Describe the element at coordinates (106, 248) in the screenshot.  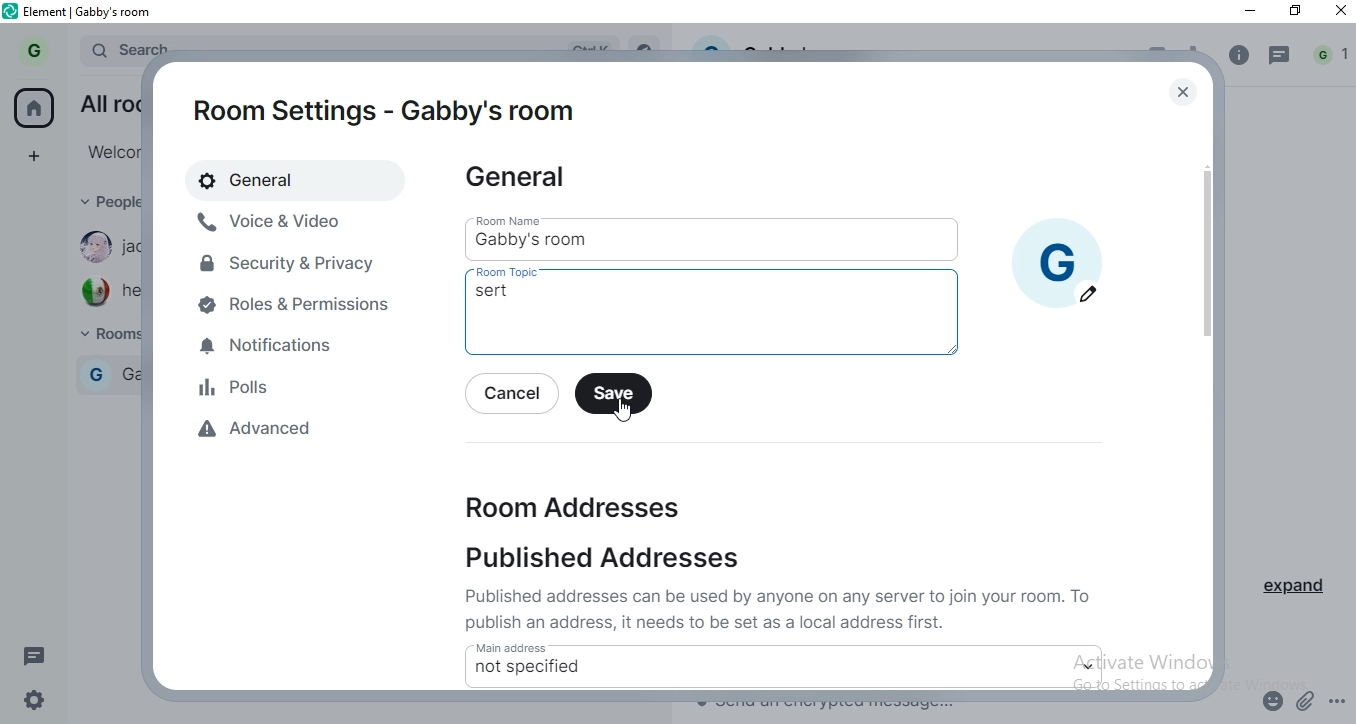
I see `jackmama` at that location.